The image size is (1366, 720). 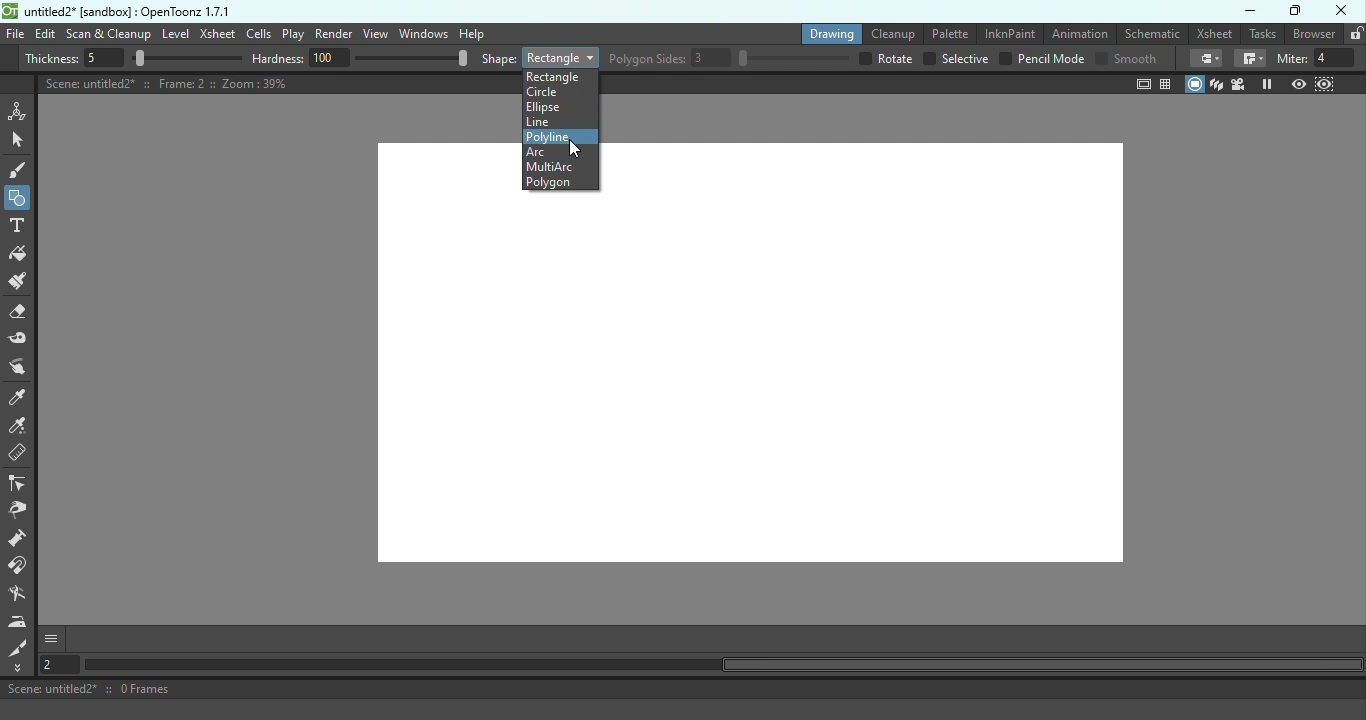 I want to click on More options, so click(x=51, y=640).